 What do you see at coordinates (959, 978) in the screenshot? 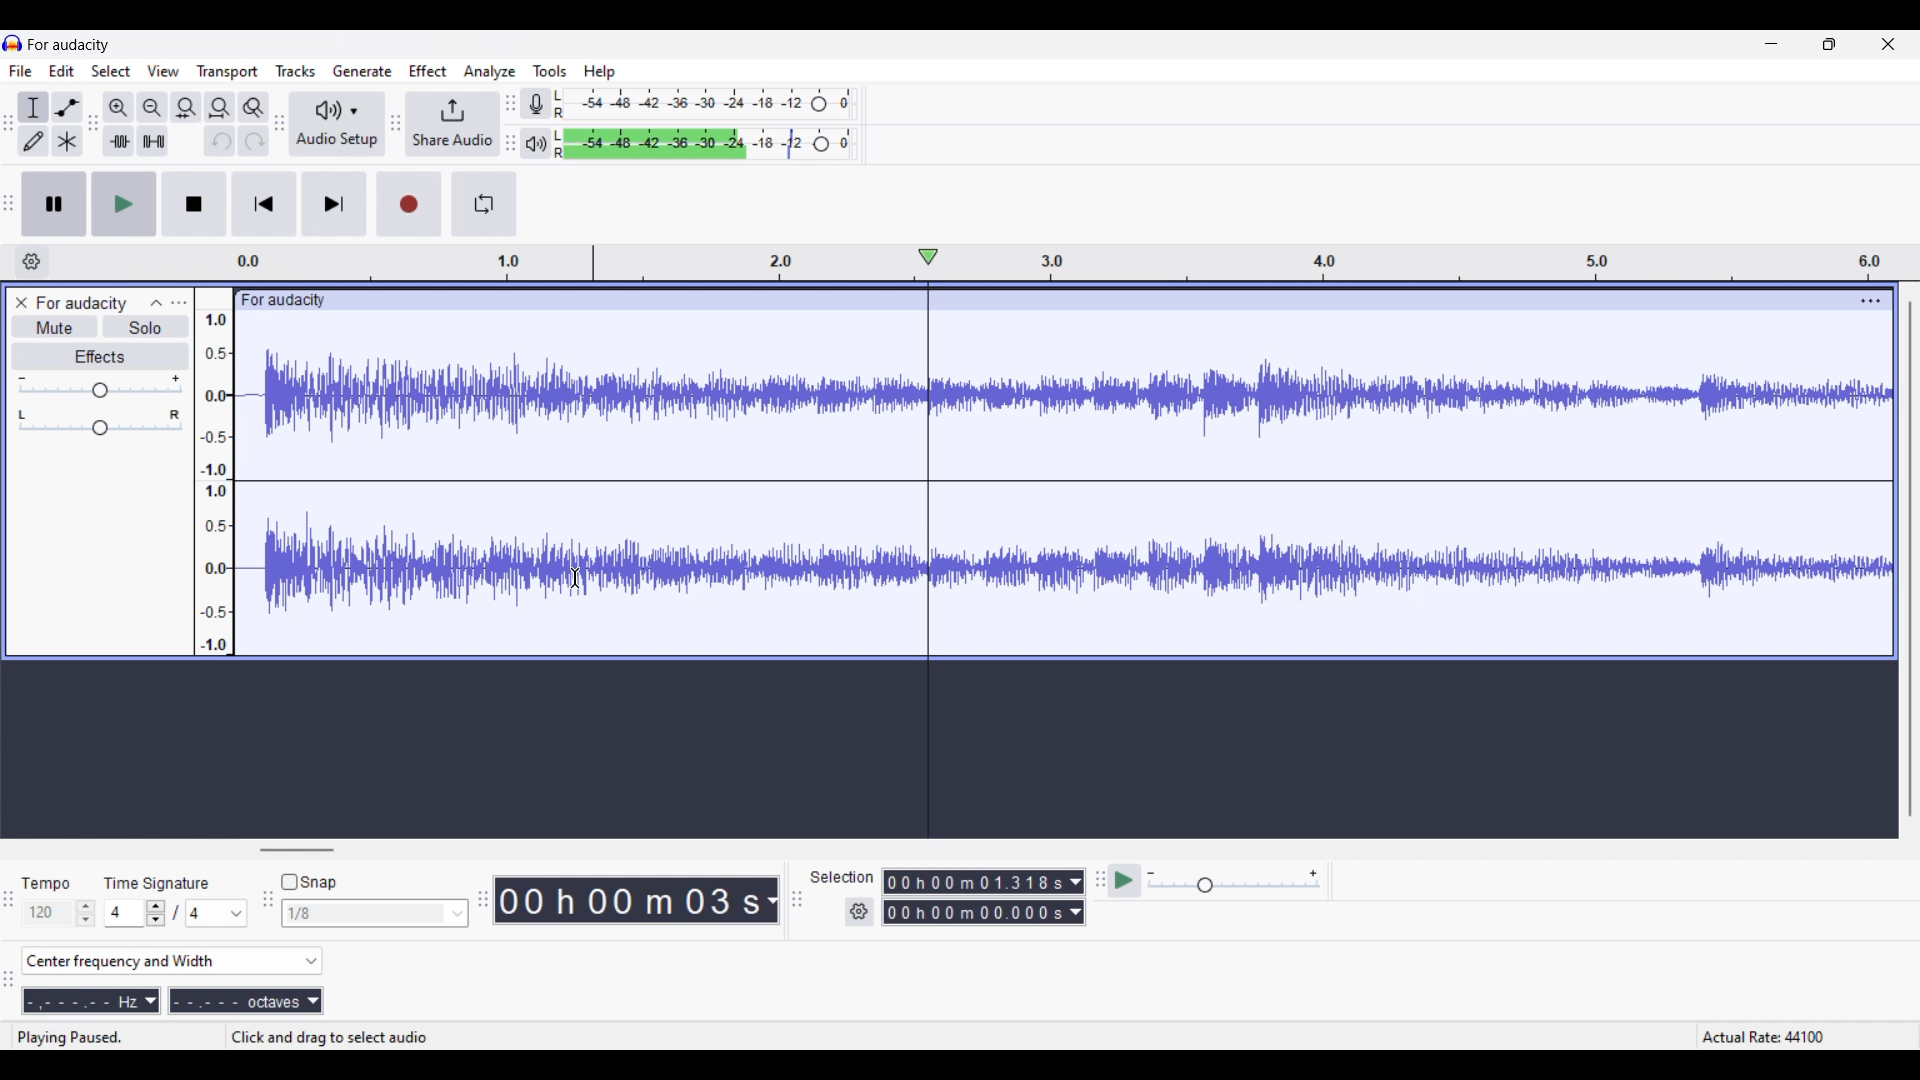
I see `Spectral selection toolbar added to interface` at bounding box center [959, 978].